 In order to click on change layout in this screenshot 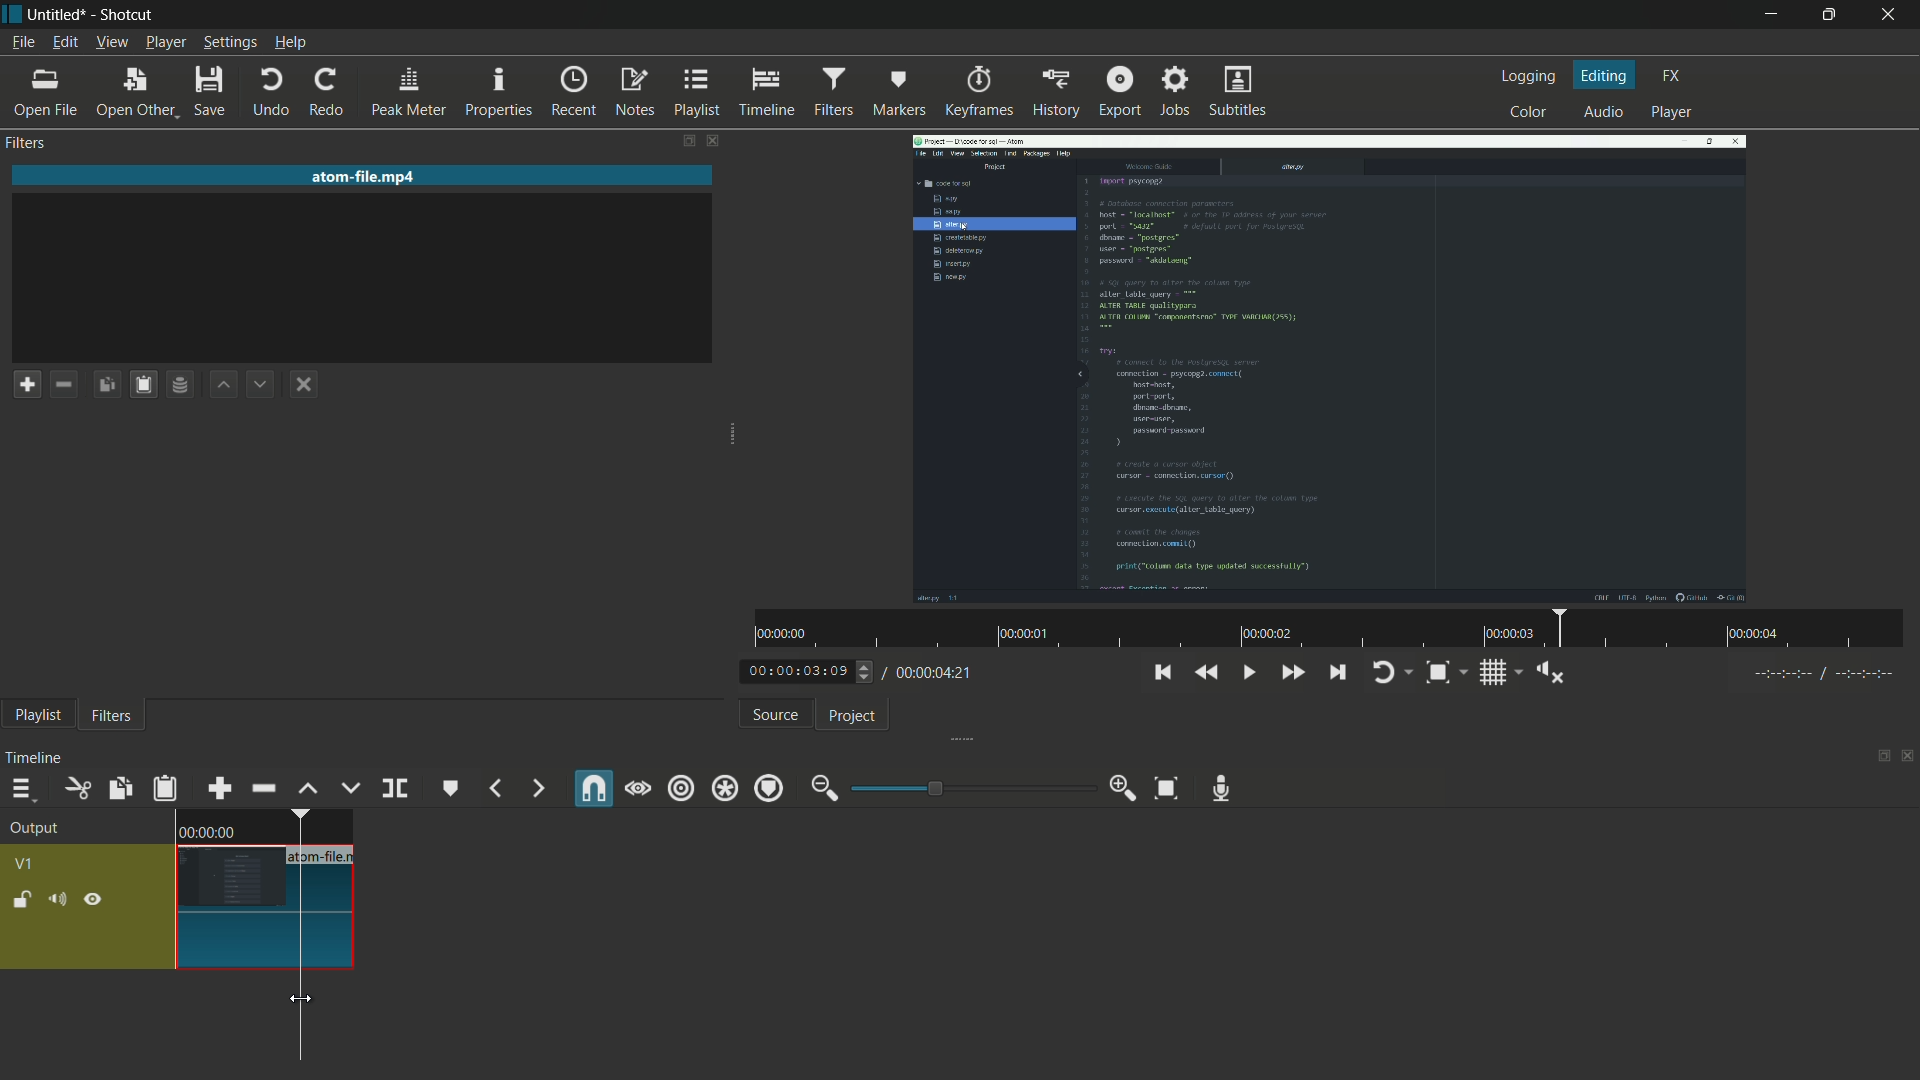, I will do `click(685, 141)`.